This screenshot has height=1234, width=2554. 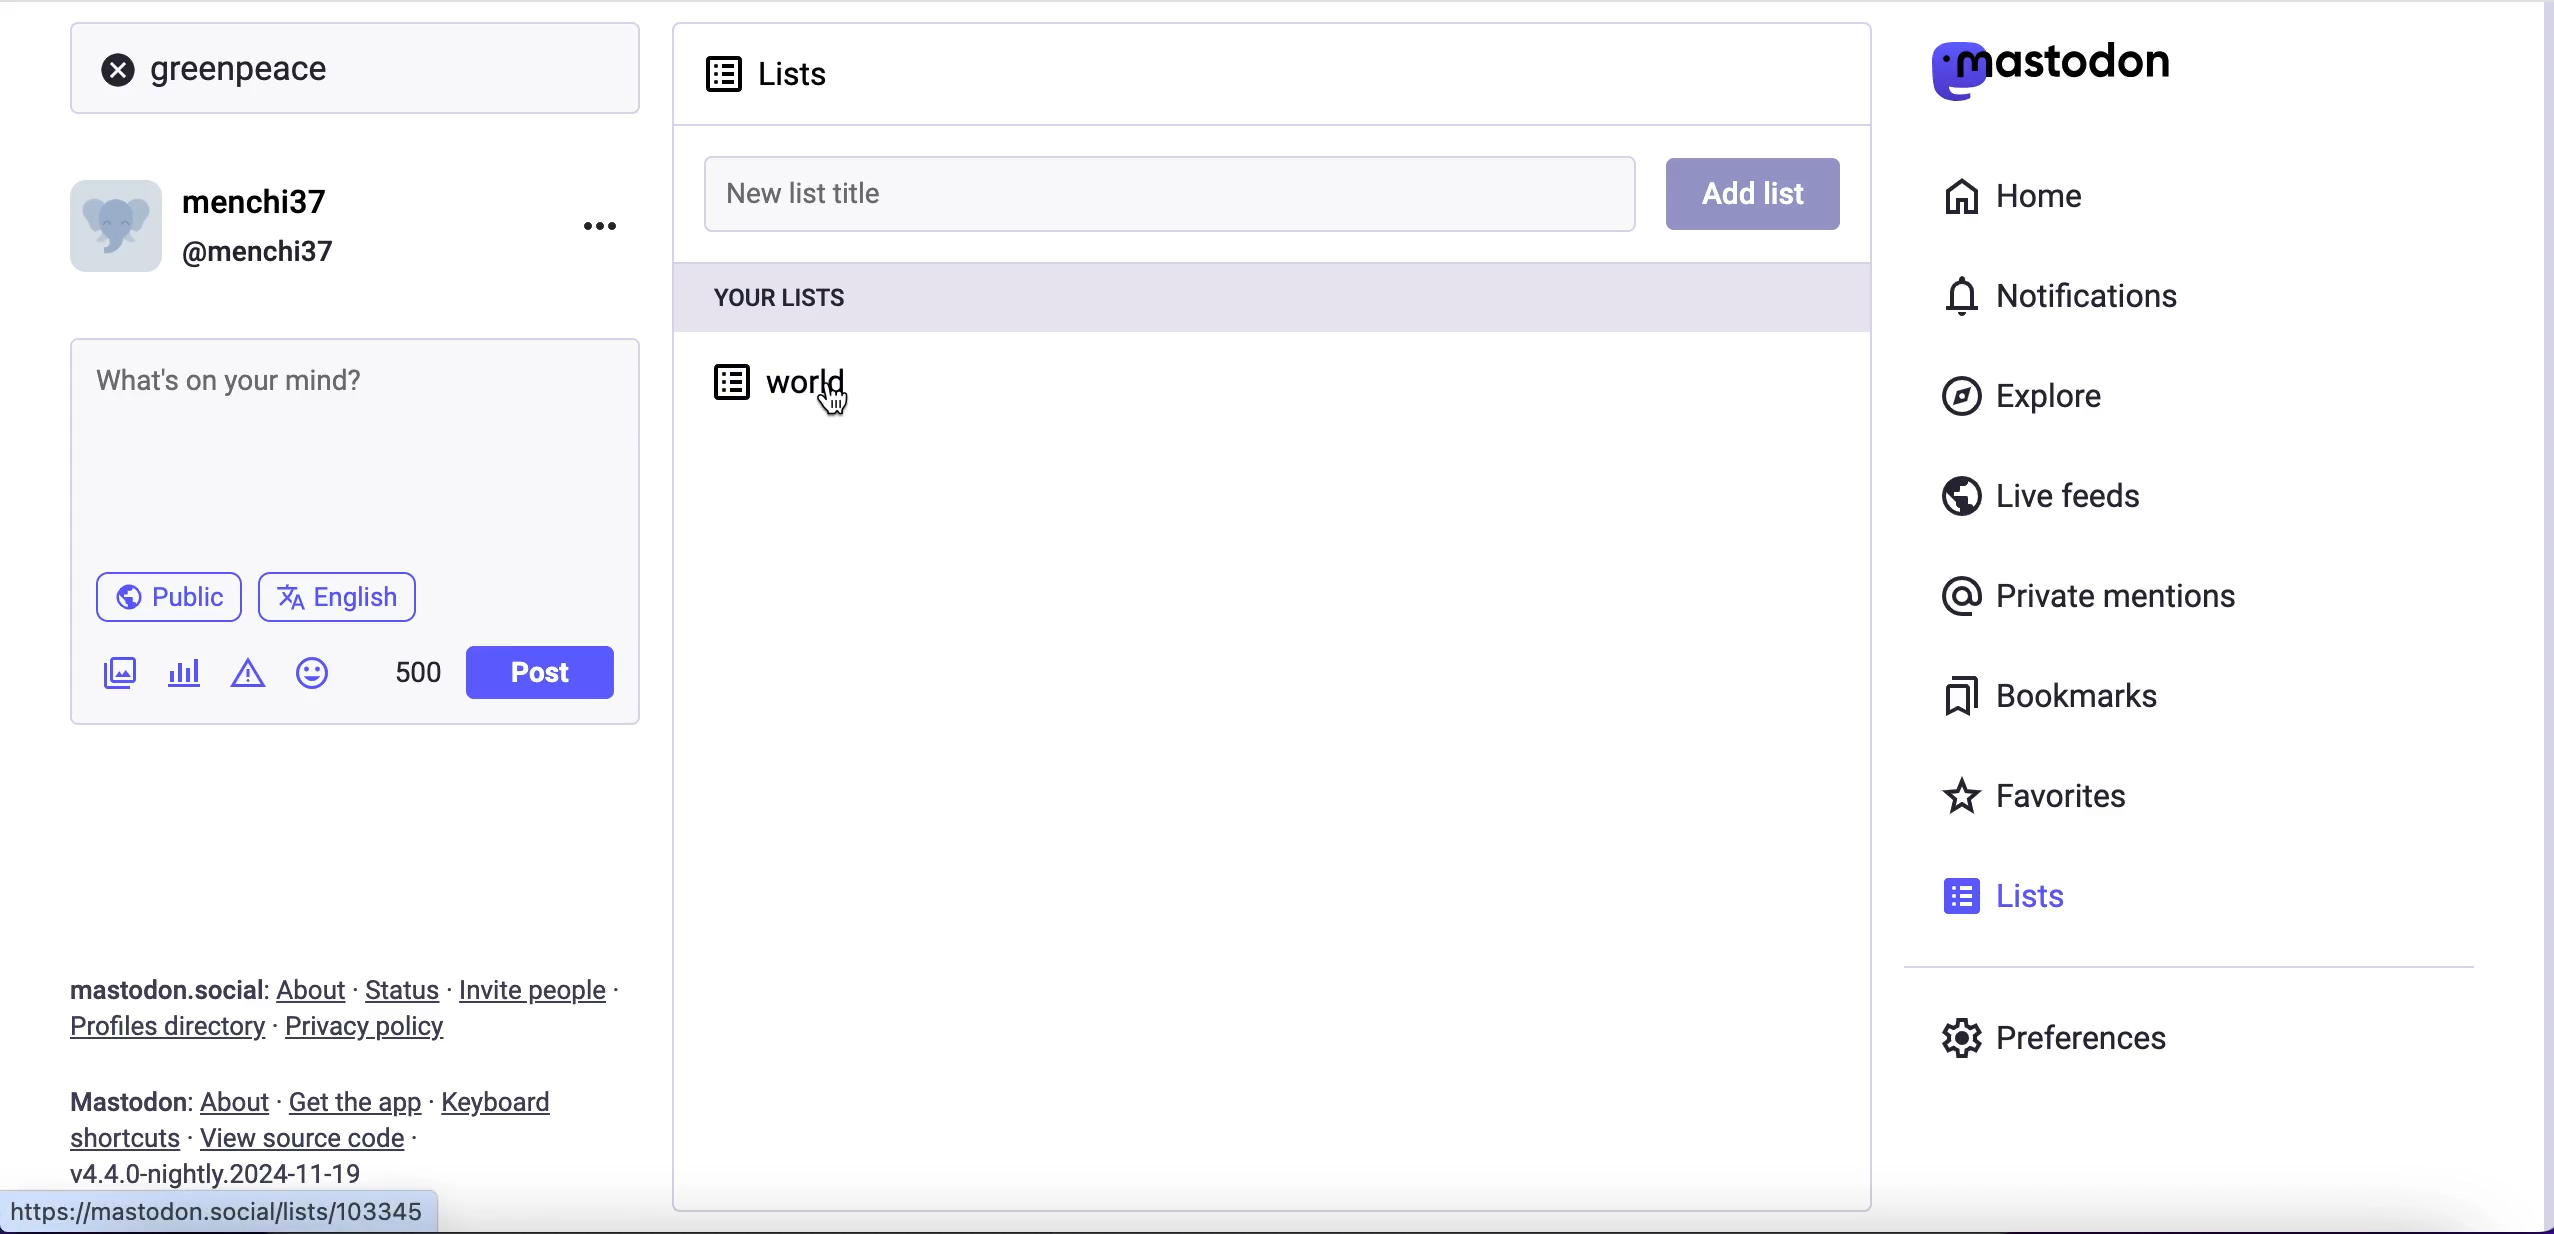 What do you see at coordinates (2043, 503) in the screenshot?
I see `live feeds` at bounding box center [2043, 503].